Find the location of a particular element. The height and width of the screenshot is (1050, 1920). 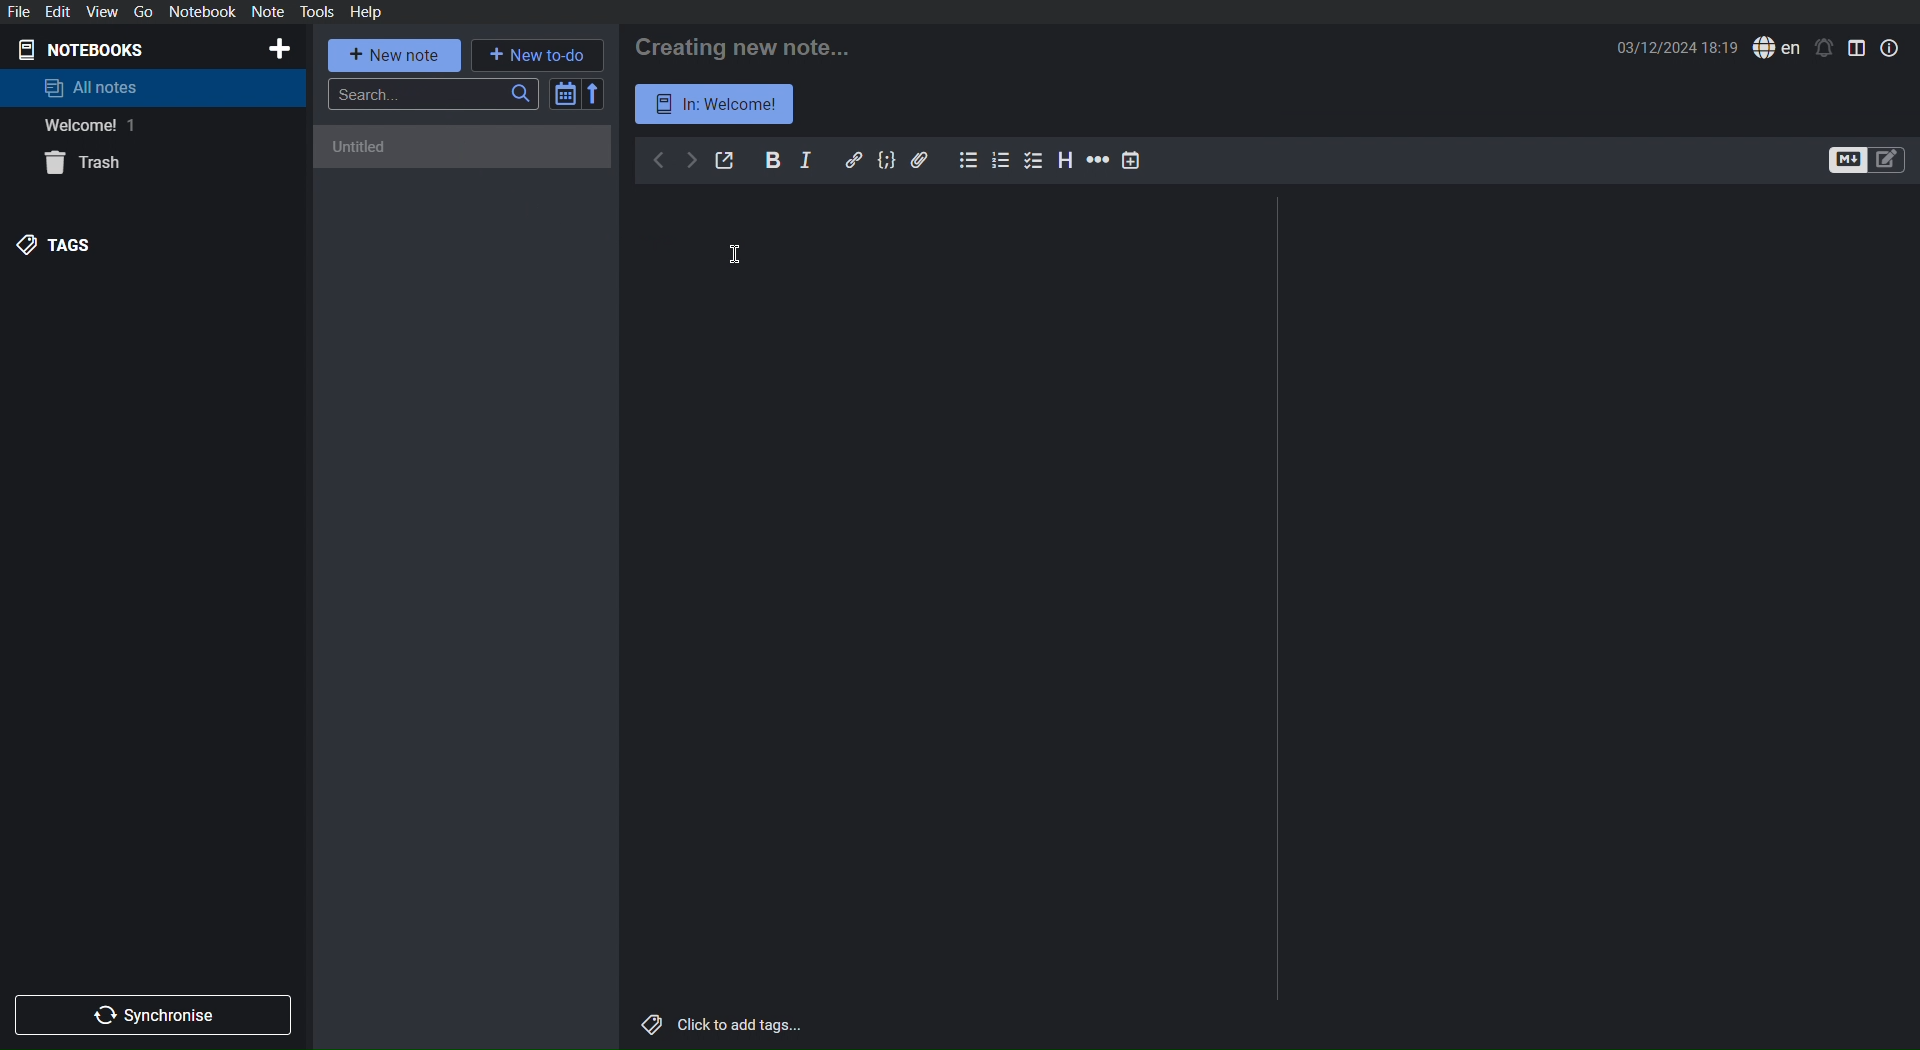

Add is located at coordinates (278, 49).